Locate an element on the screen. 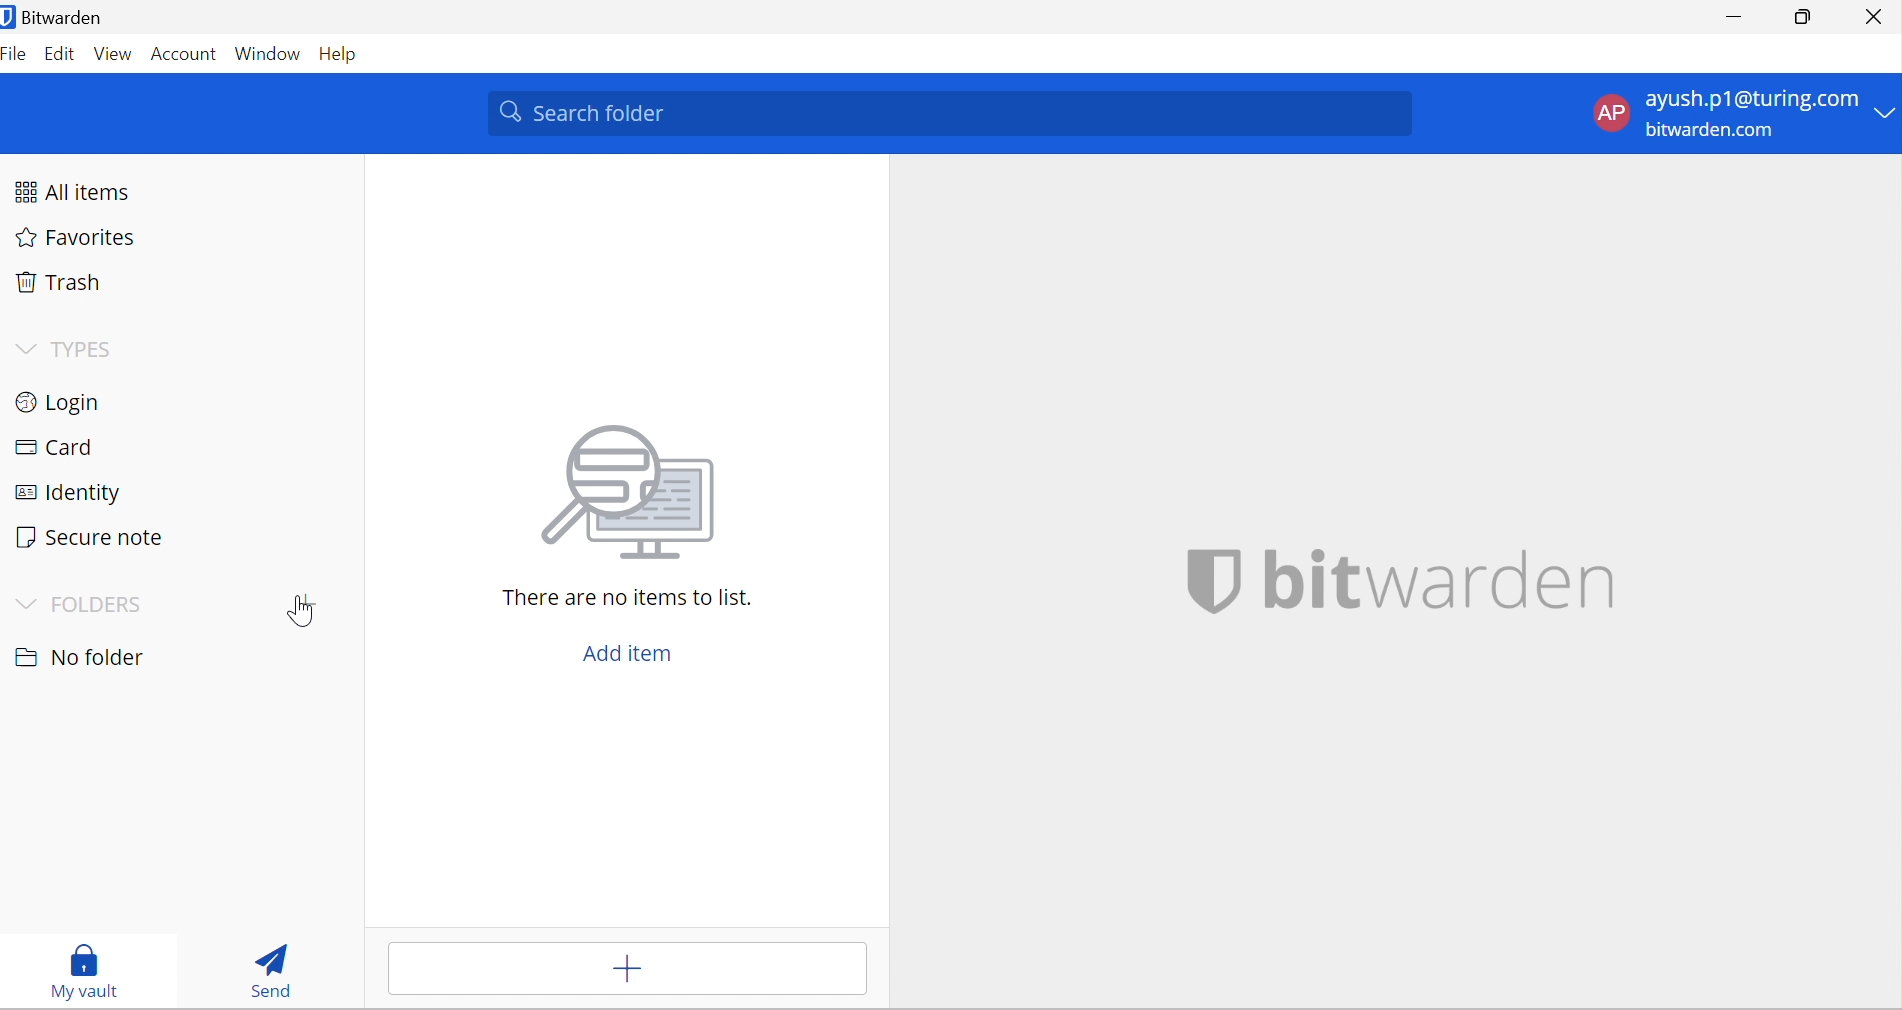  Favorites is located at coordinates (84, 240).